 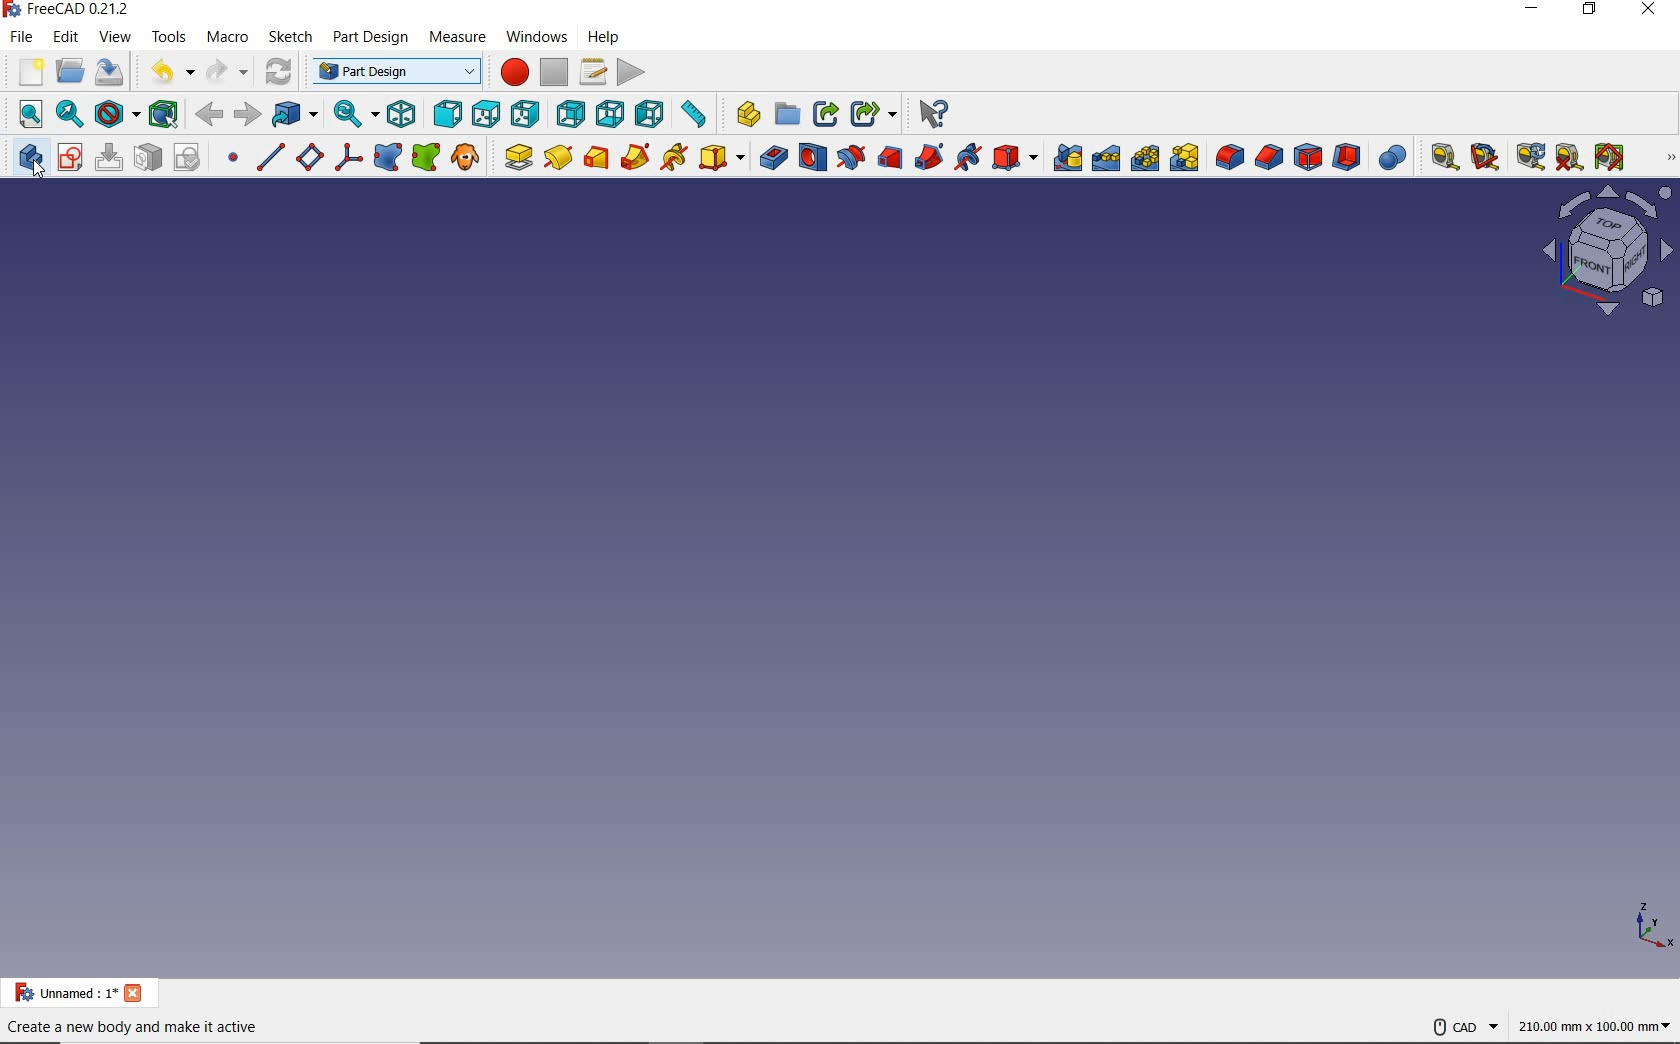 What do you see at coordinates (20, 37) in the screenshot?
I see `FILE` at bounding box center [20, 37].